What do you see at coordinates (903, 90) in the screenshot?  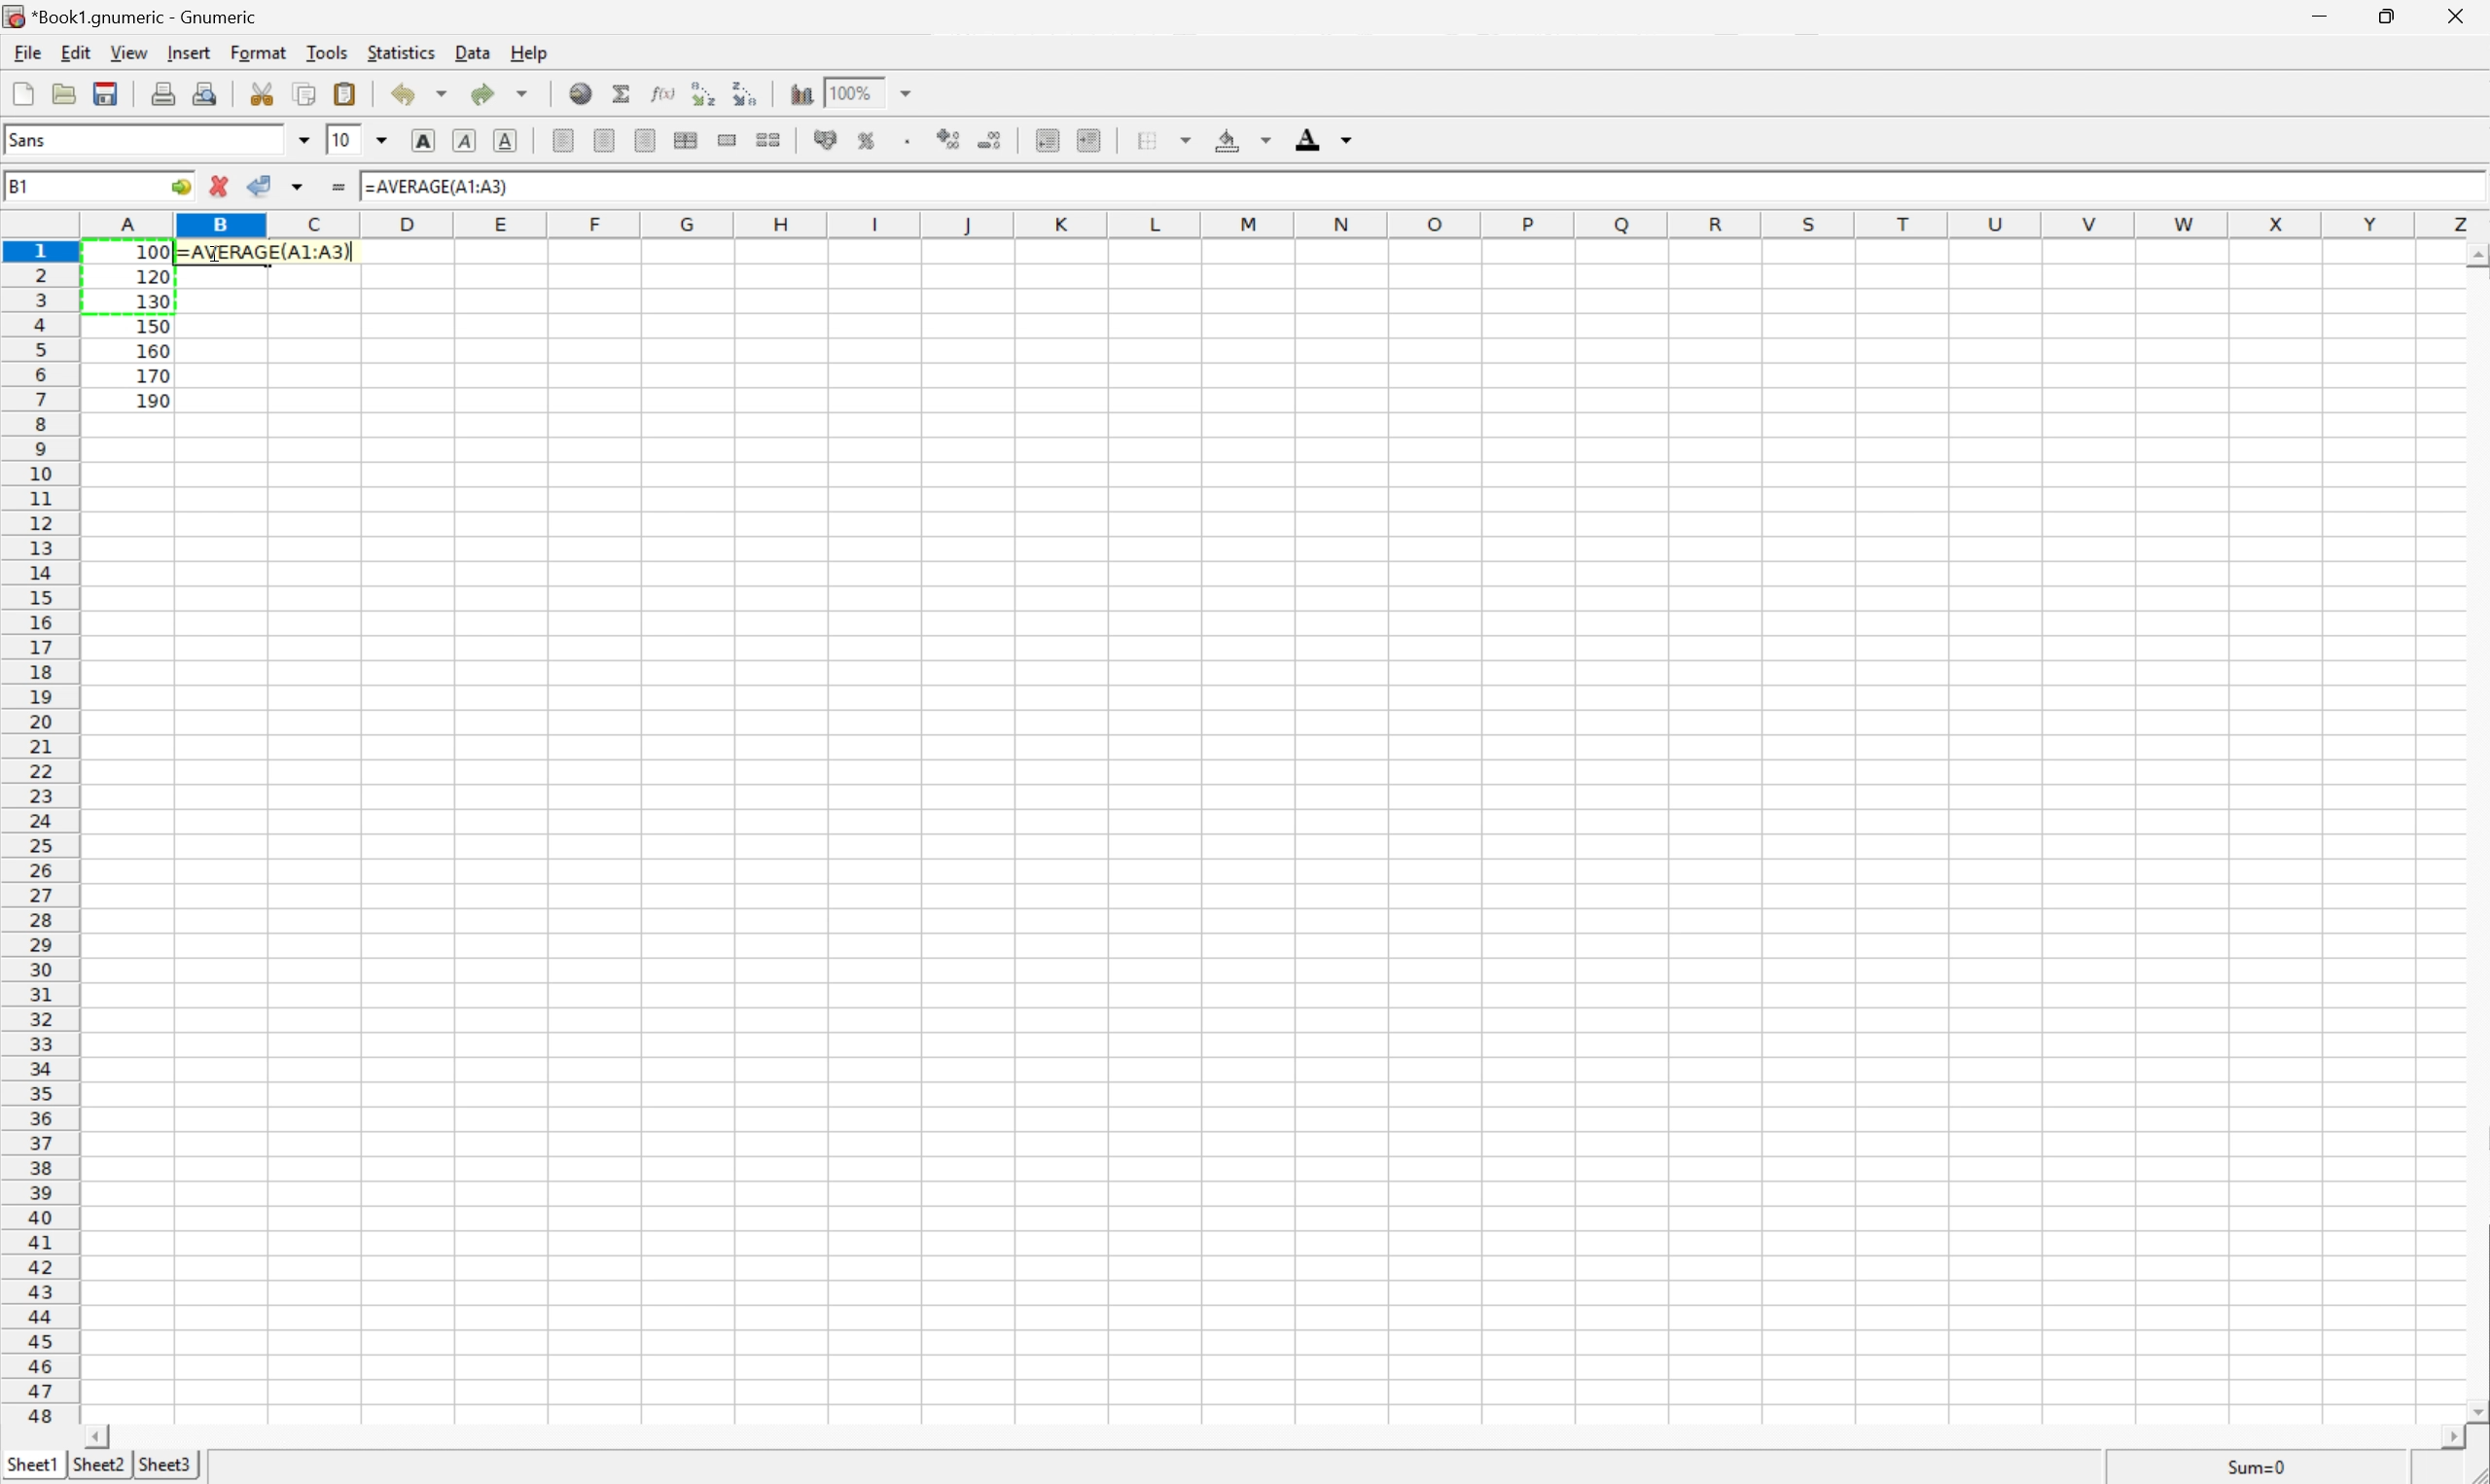 I see `Drop Down` at bounding box center [903, 90].